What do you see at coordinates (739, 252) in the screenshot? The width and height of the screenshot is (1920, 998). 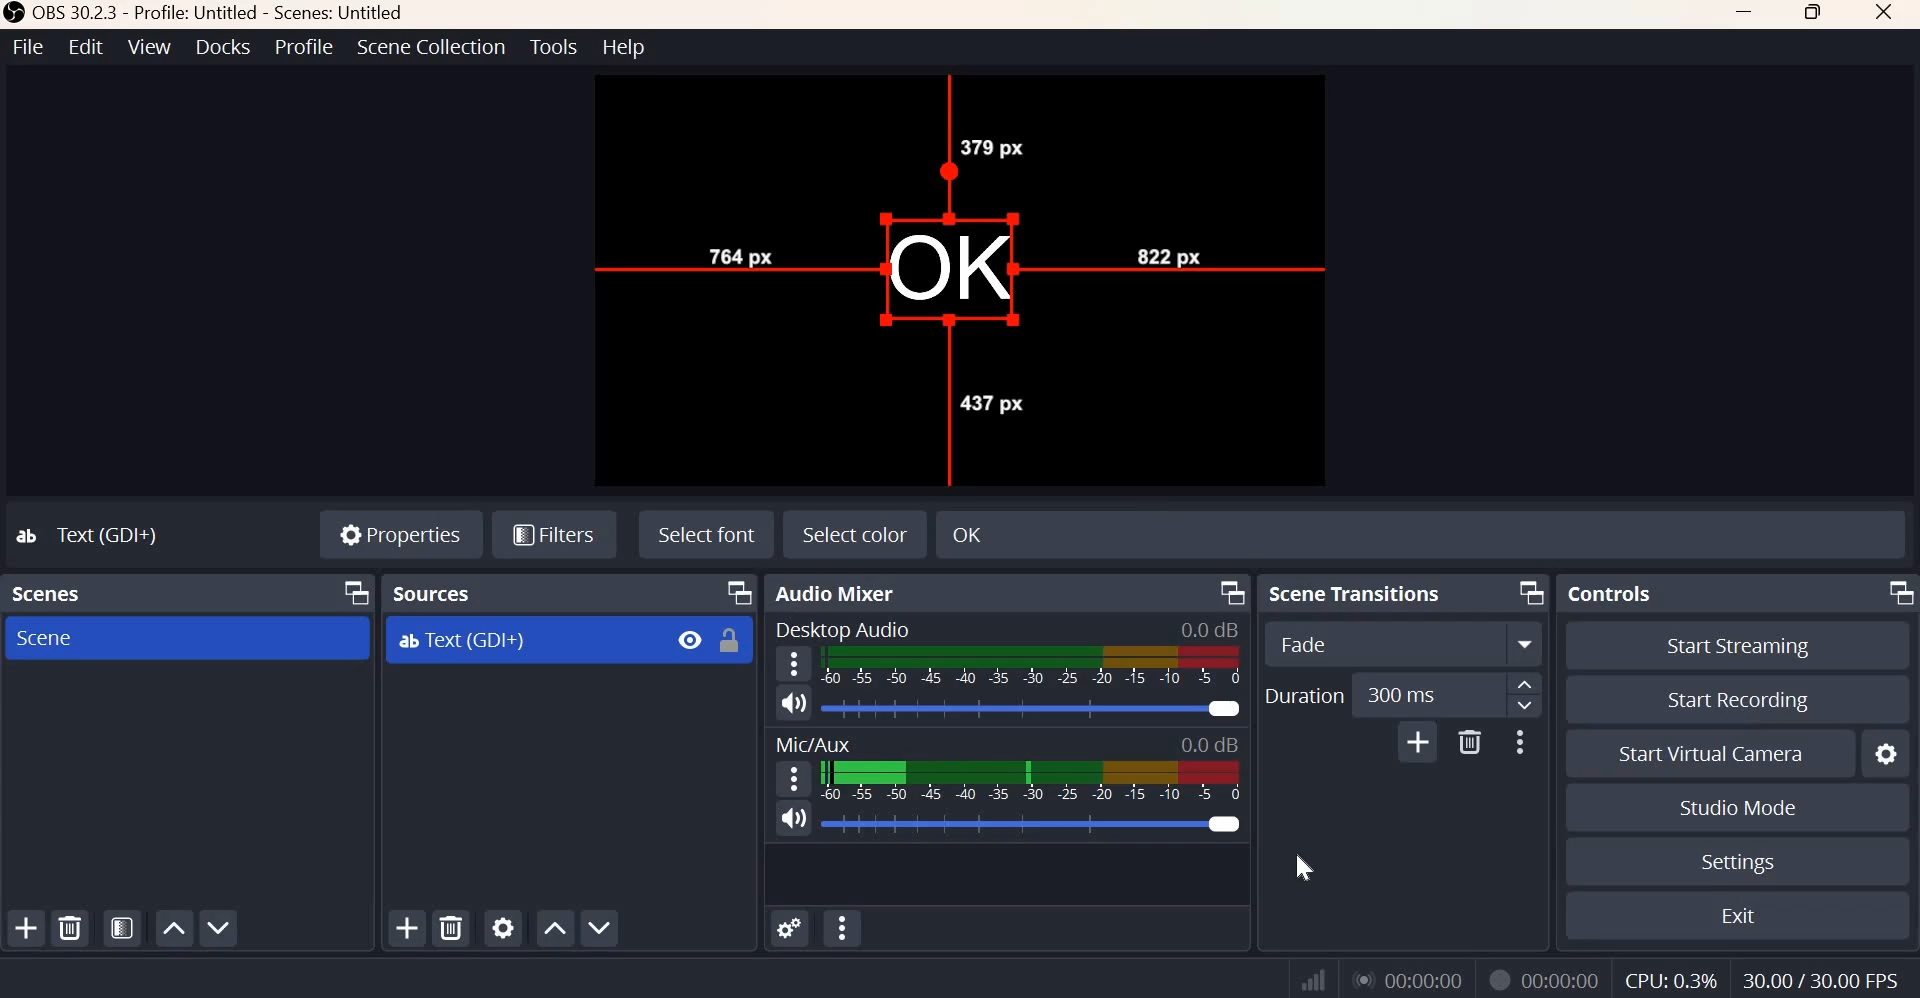 I see `764 px` at bounding box center [739, 252].